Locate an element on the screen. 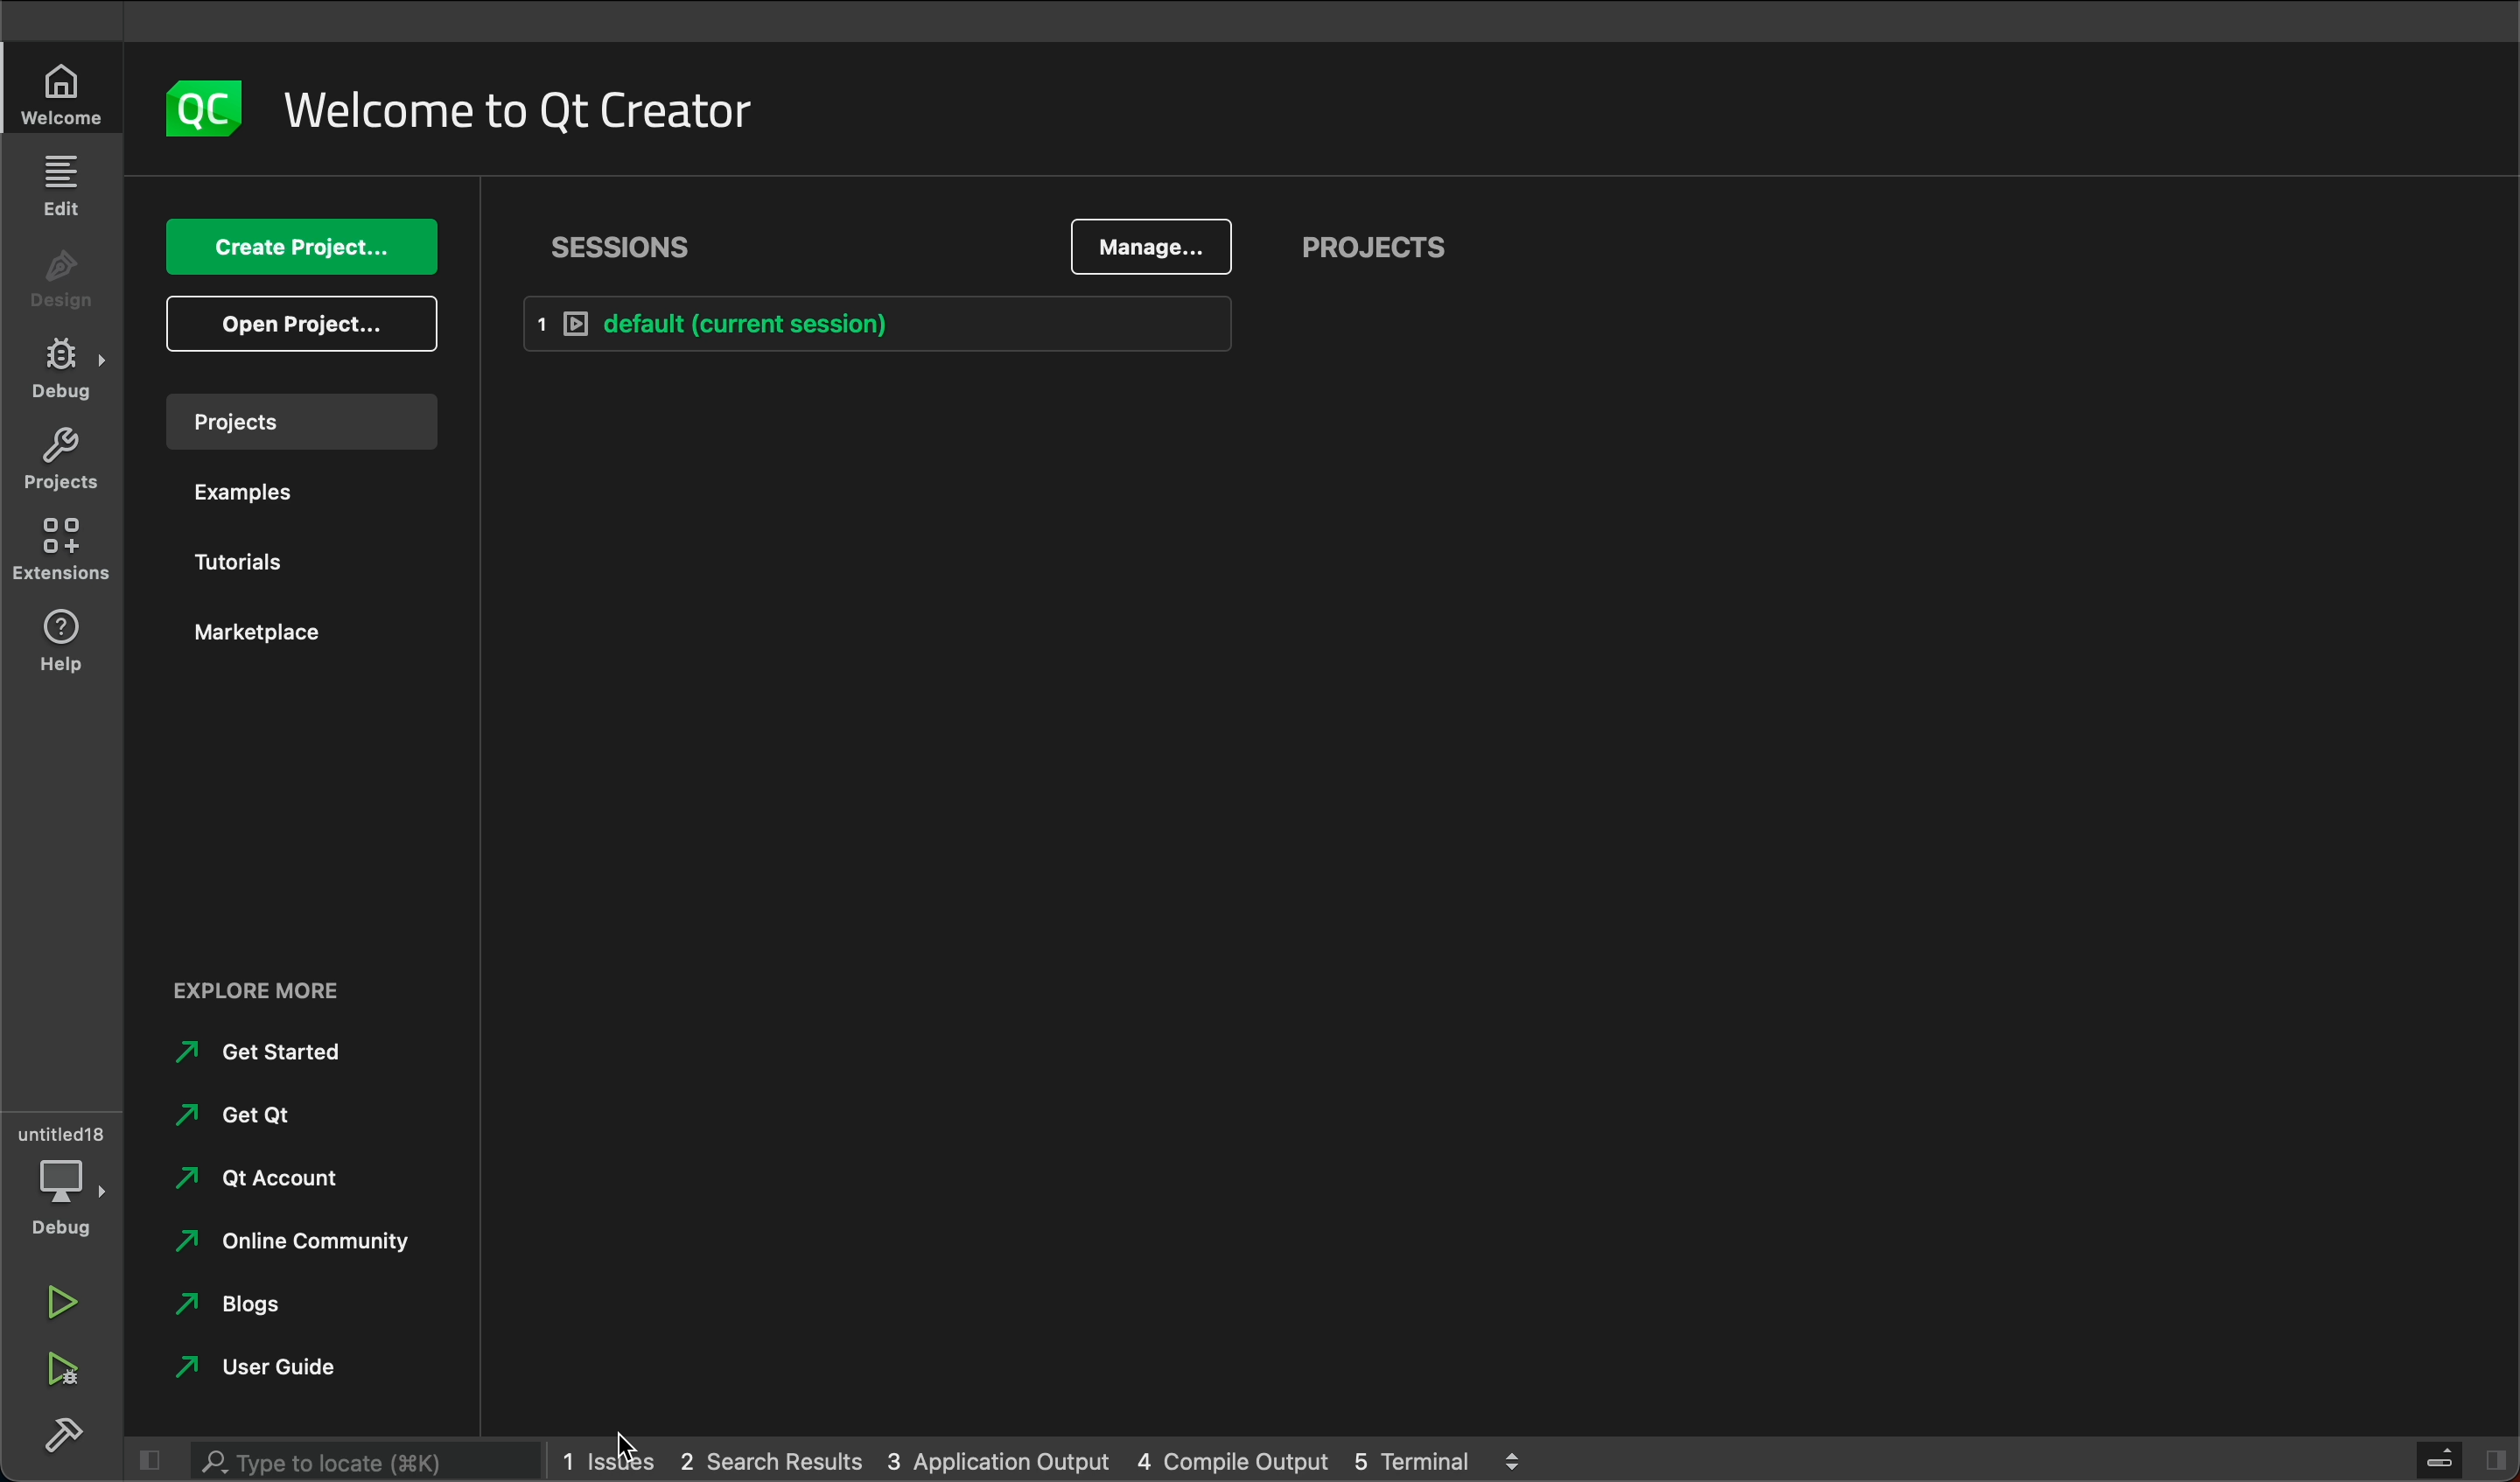  projects is located at coordinates (62, 458).